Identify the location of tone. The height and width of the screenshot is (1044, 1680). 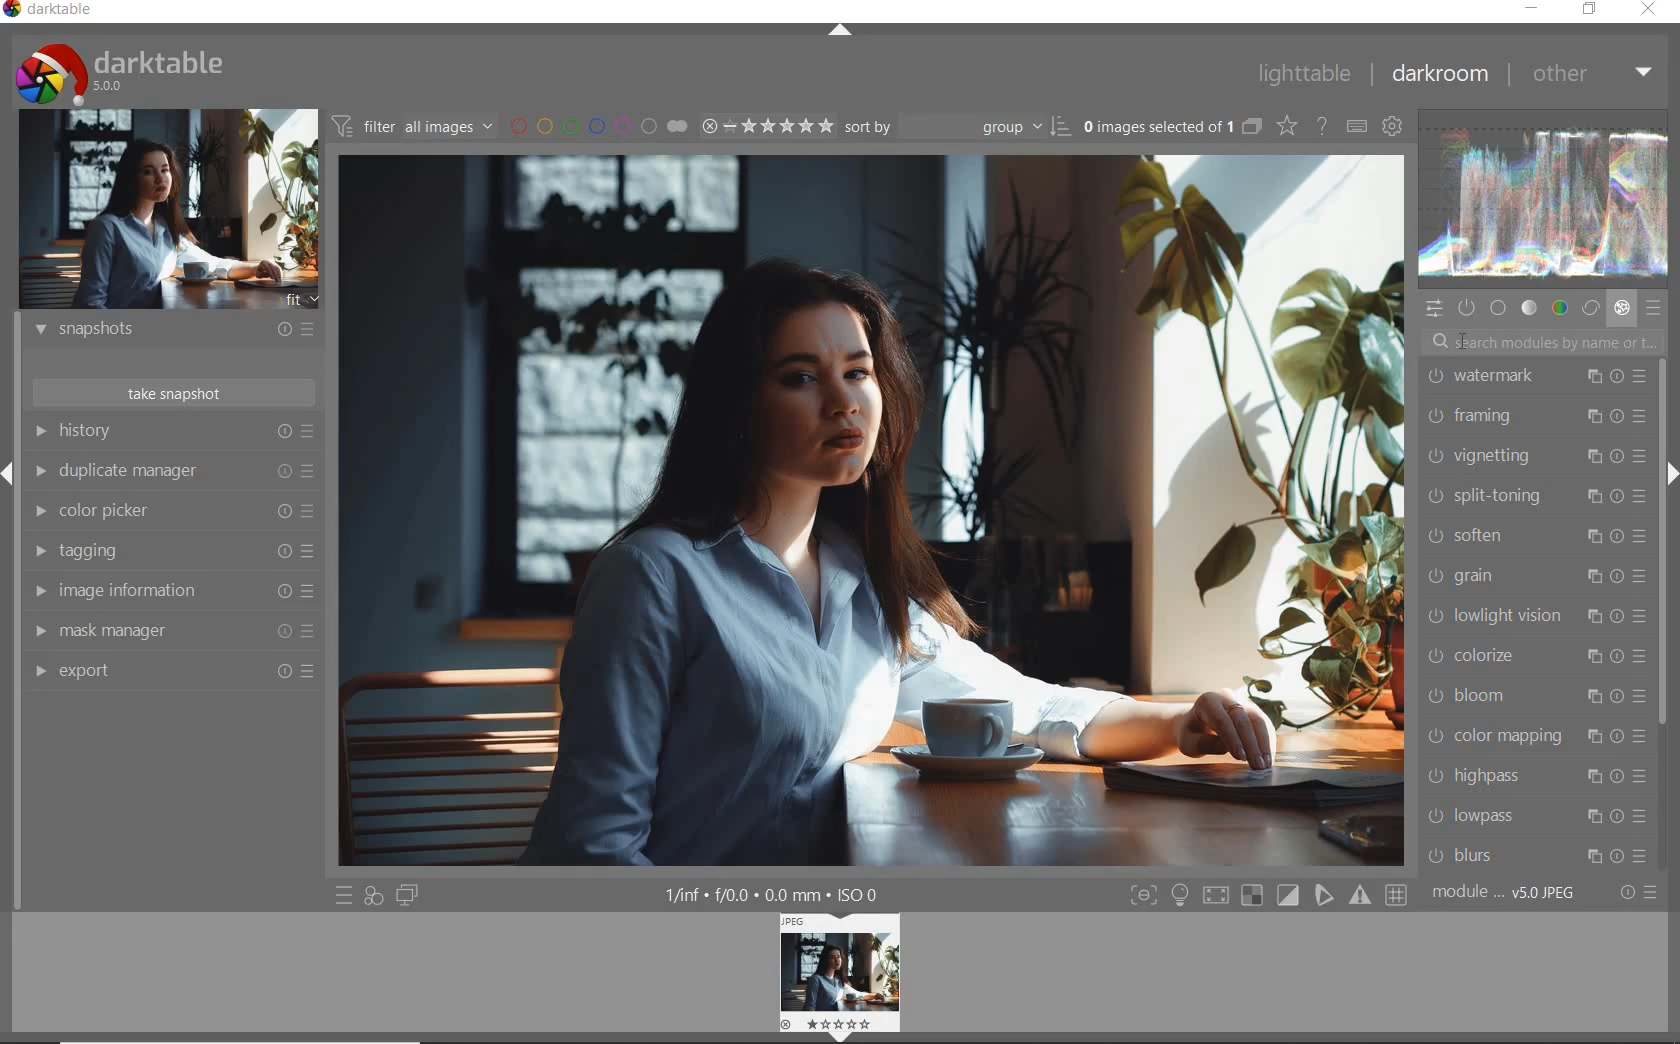
(1529, 307).